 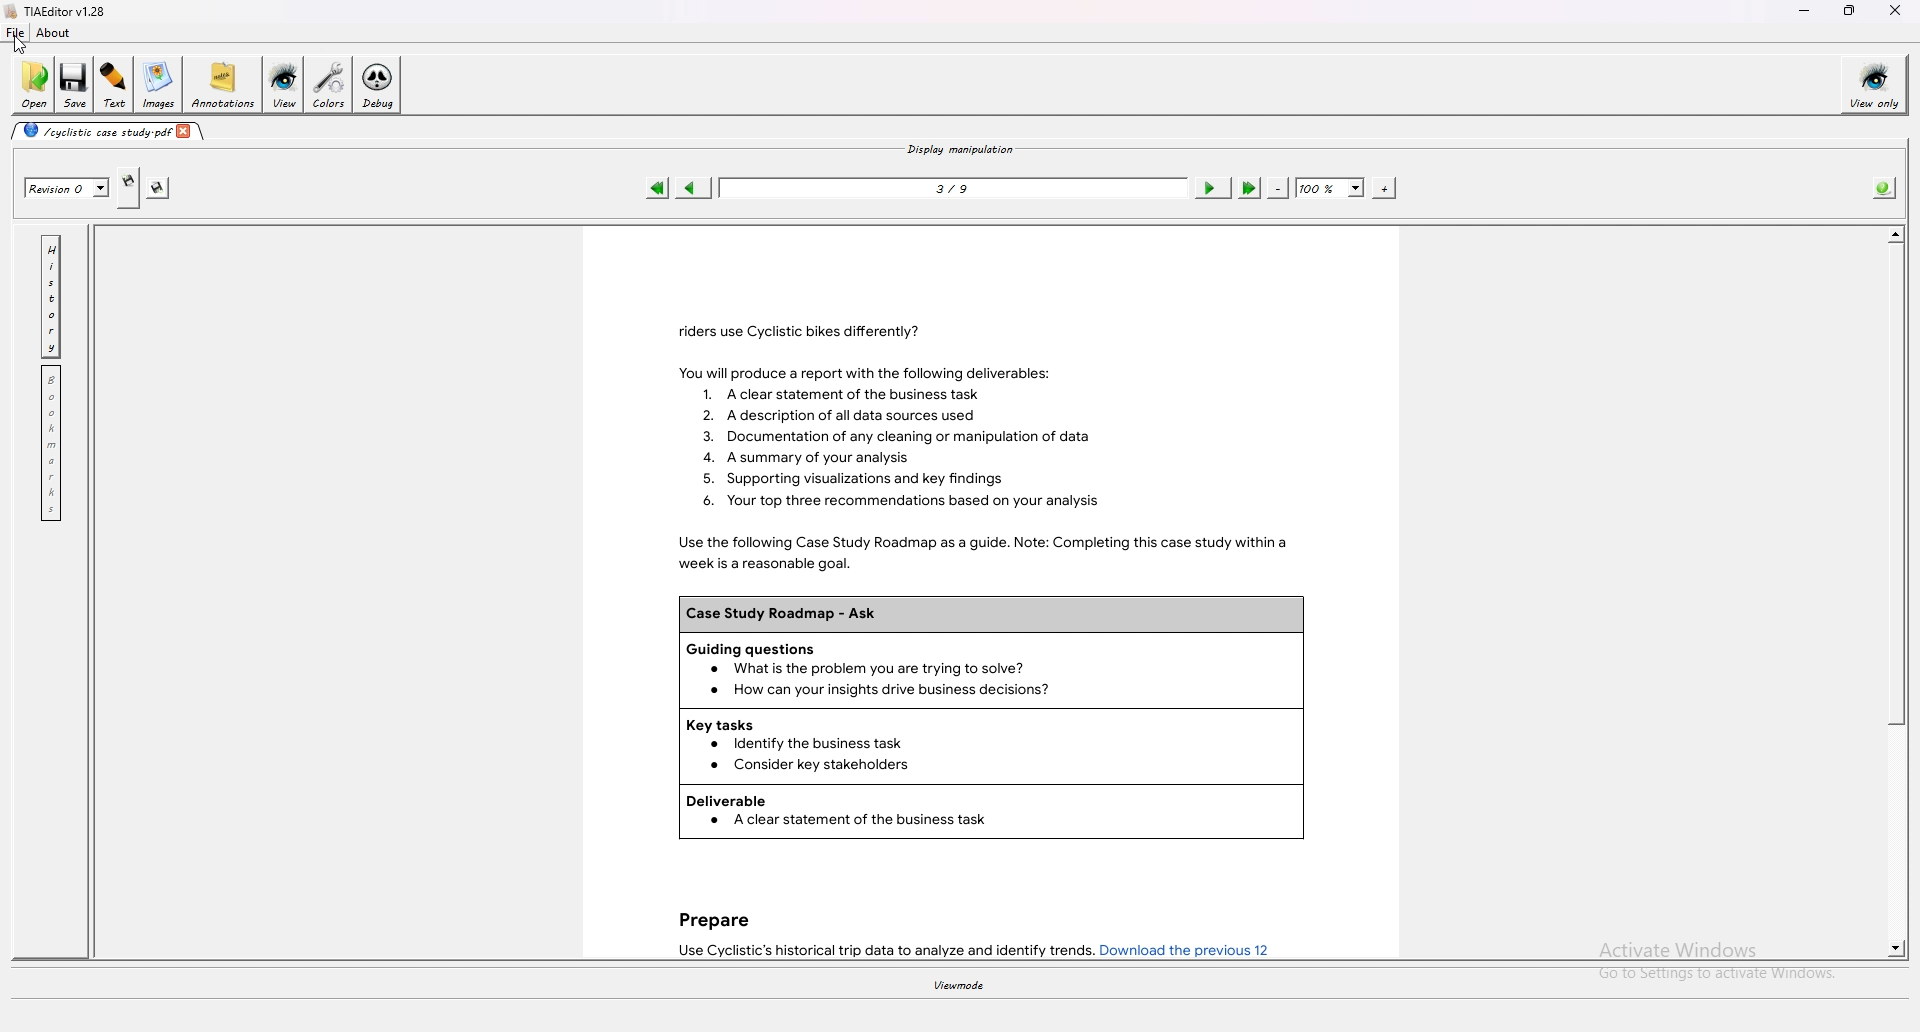 I want to click on first page, so click(x=658, y=187).